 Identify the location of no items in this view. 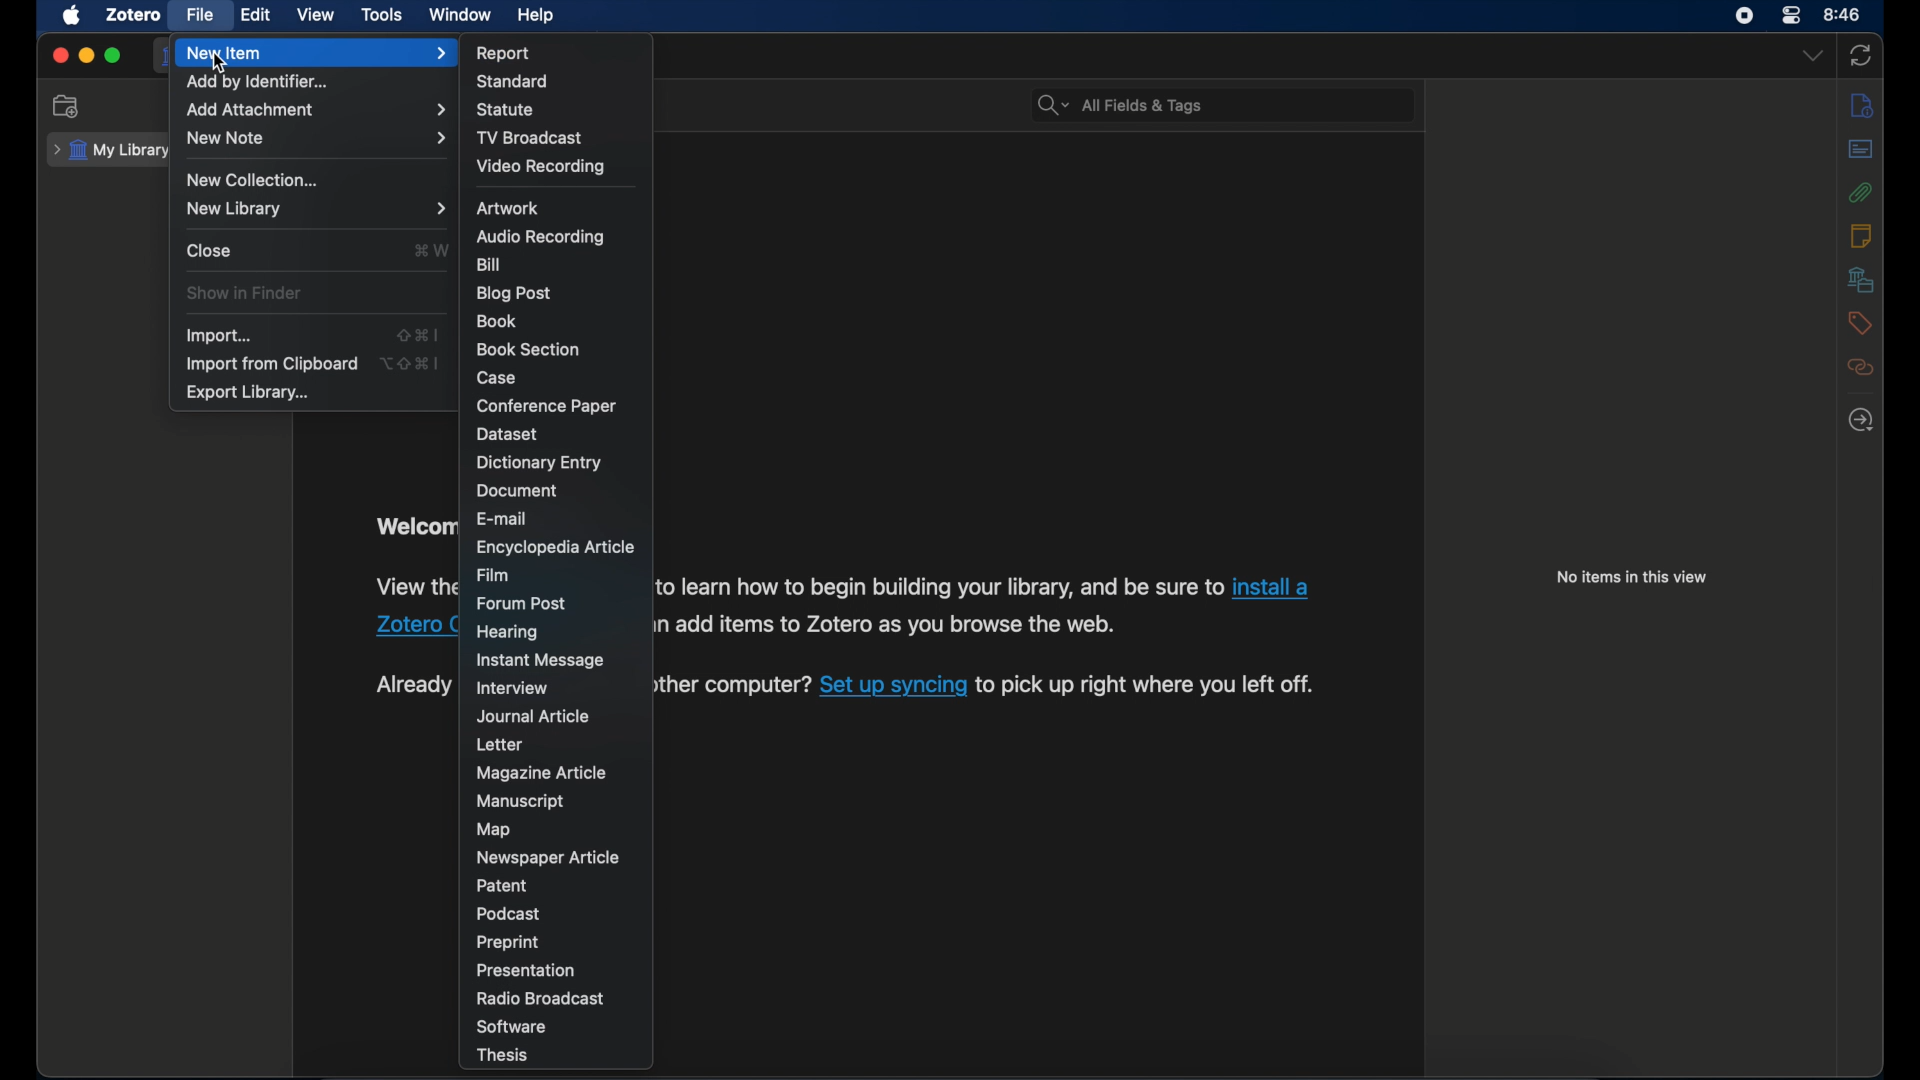
(1632, 576).